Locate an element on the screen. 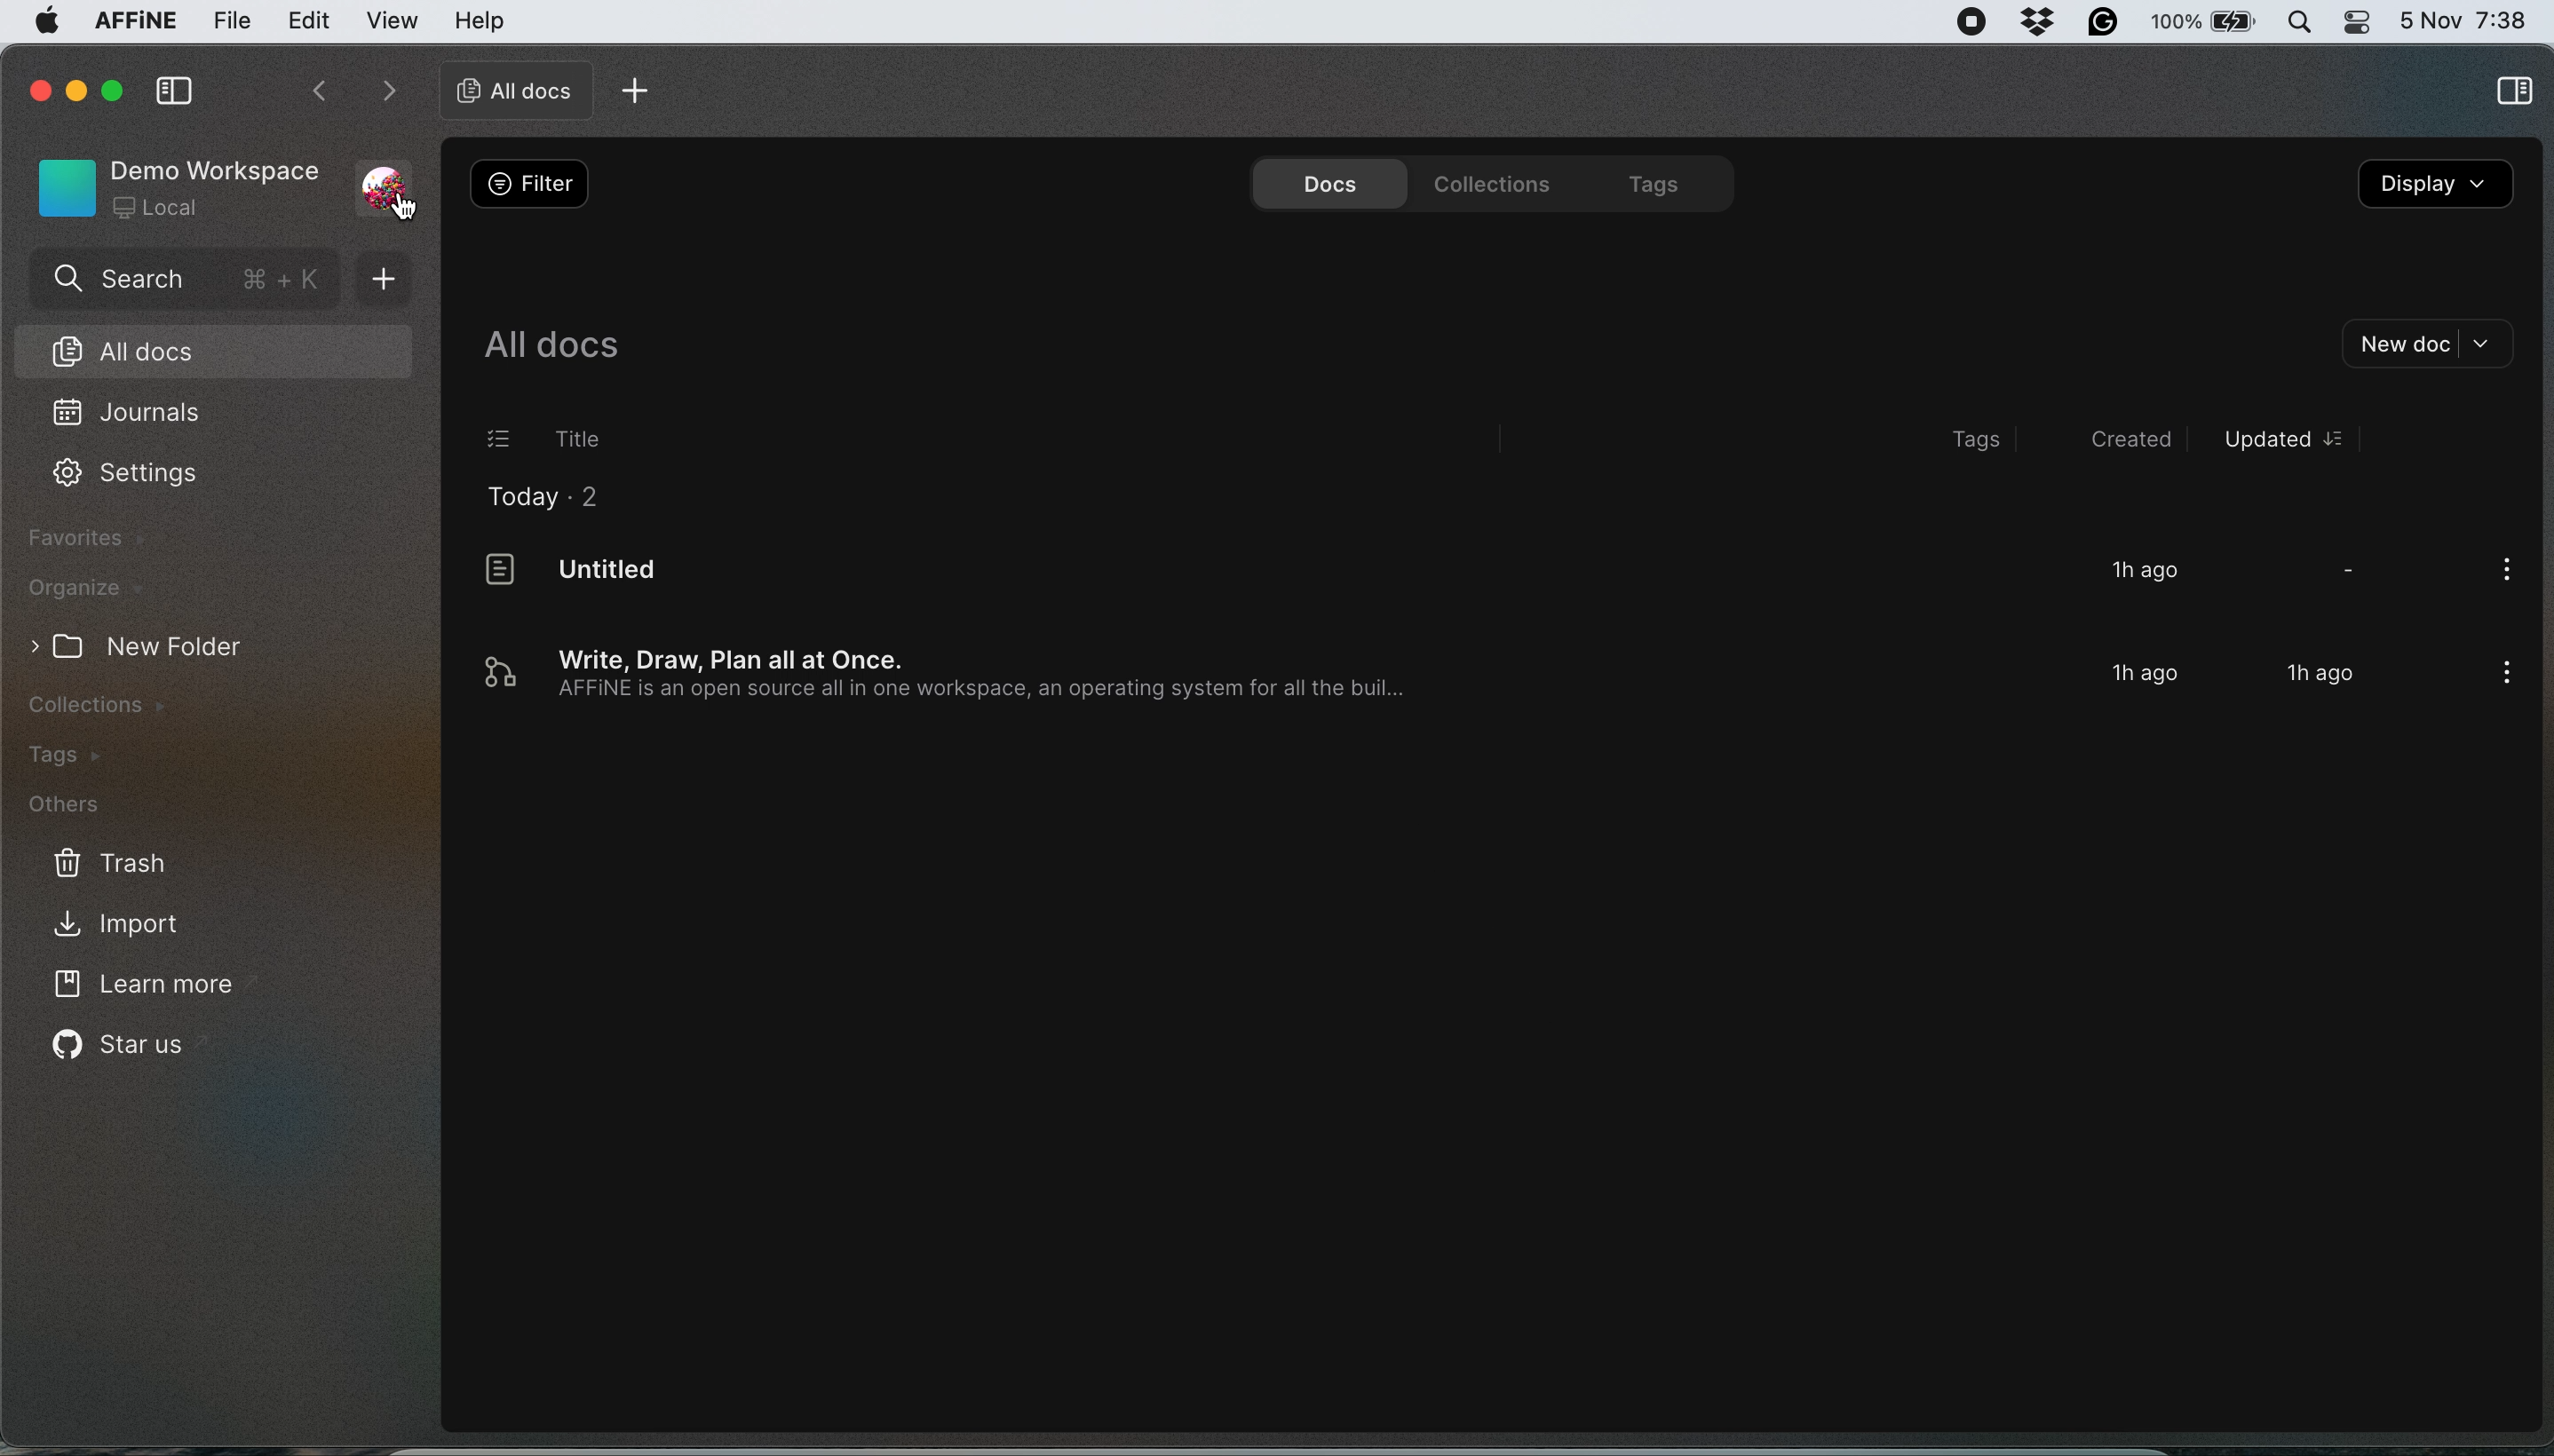  trash is located at coordinates (106, 861).